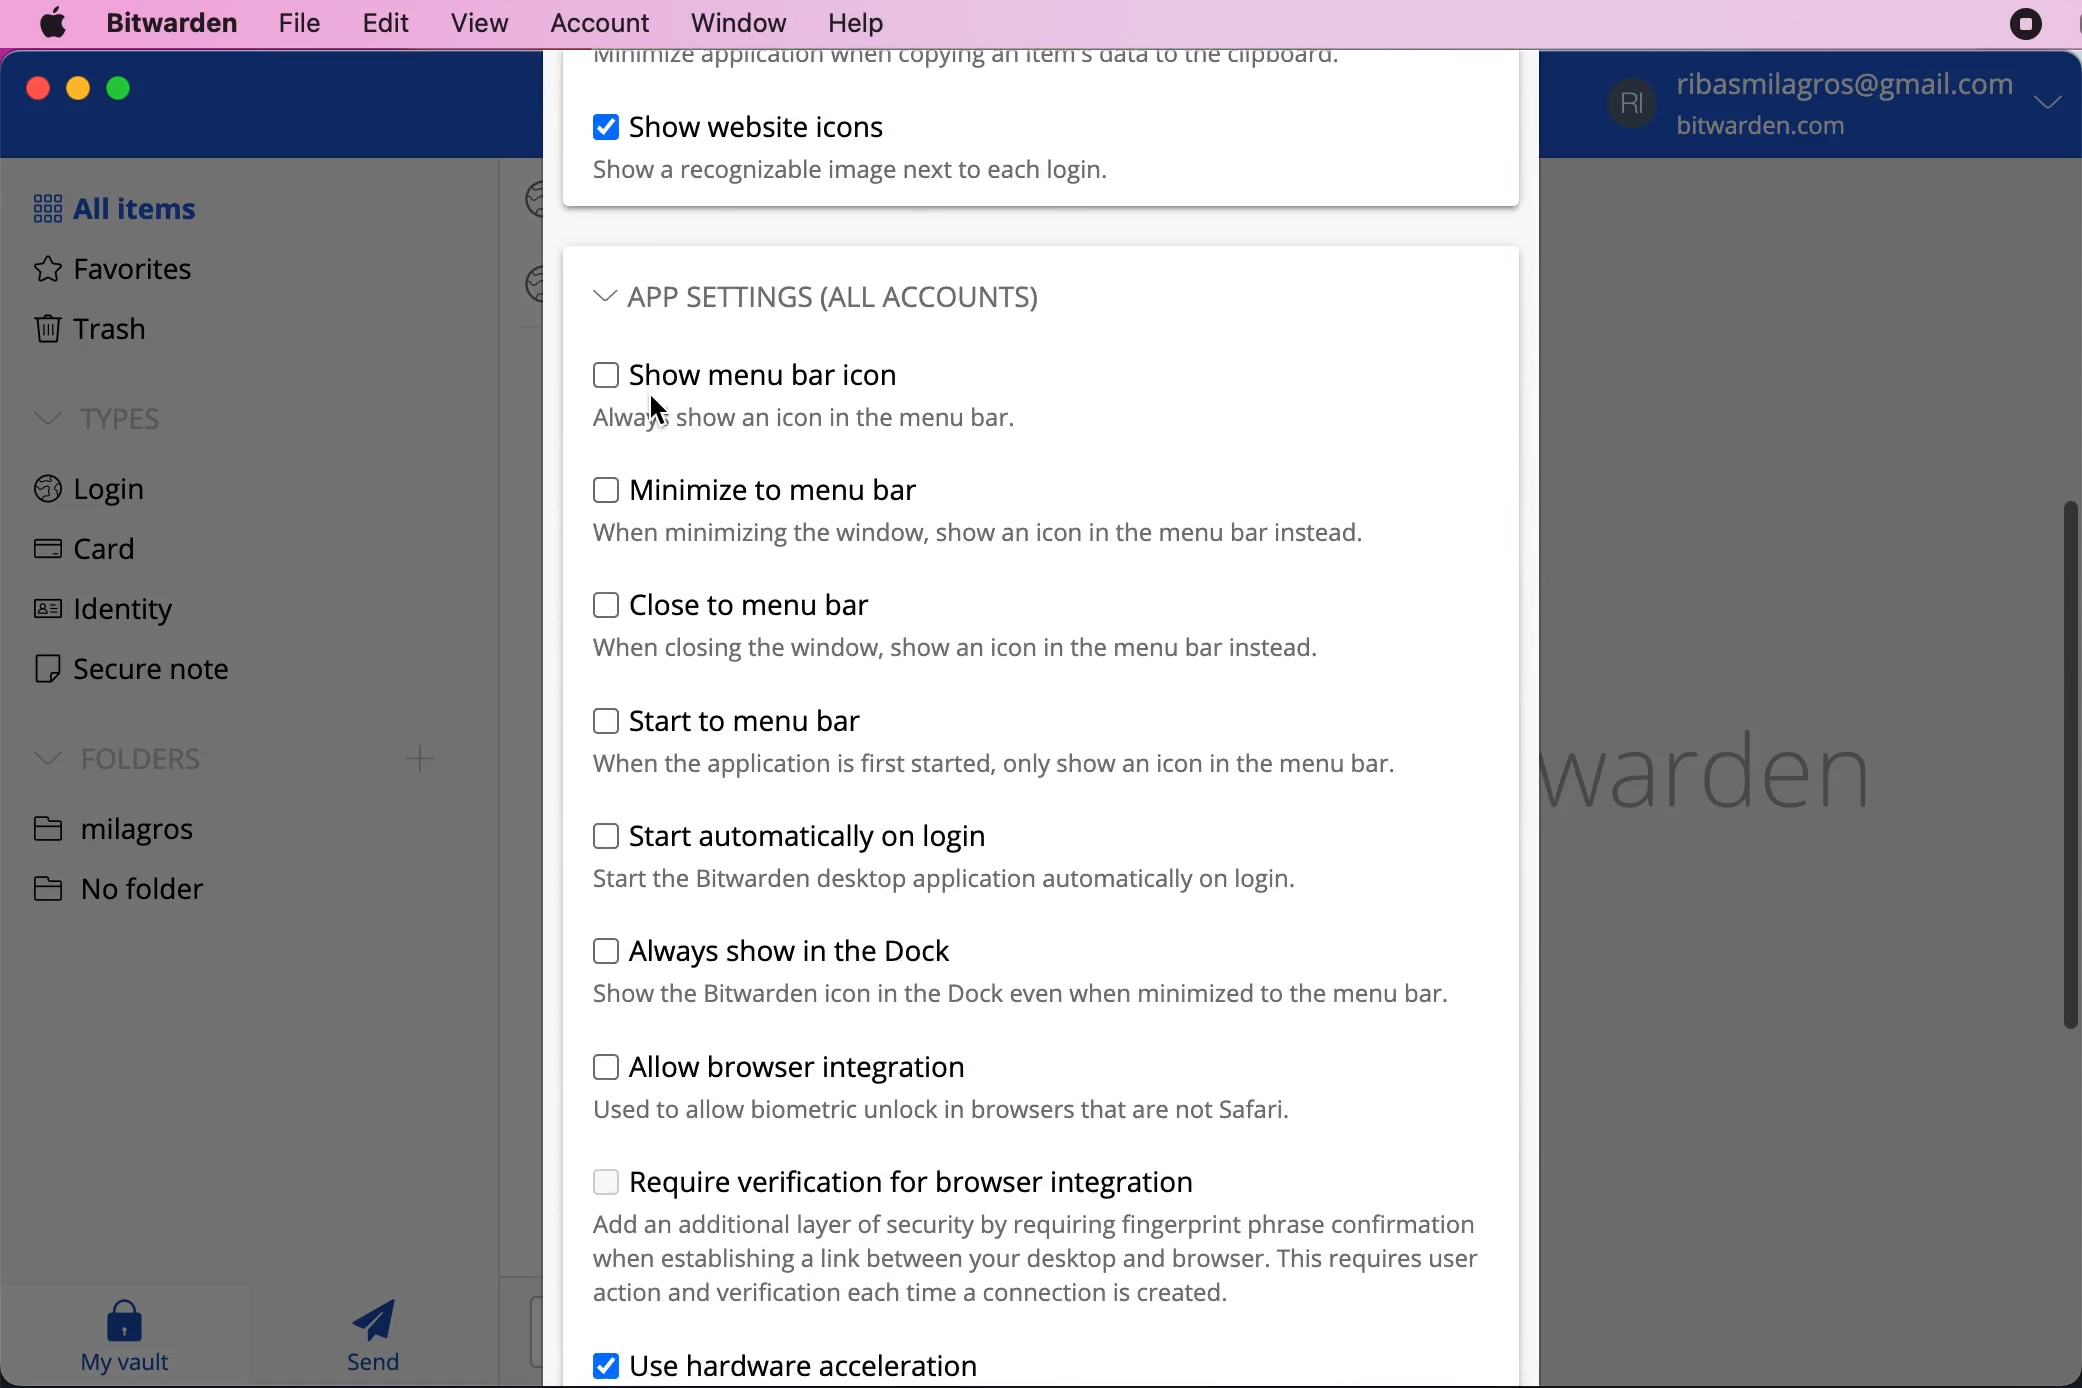  What do you see at coordinates (727, 23) in the screenshot?
I see `window` at bounding box center [727, 23].